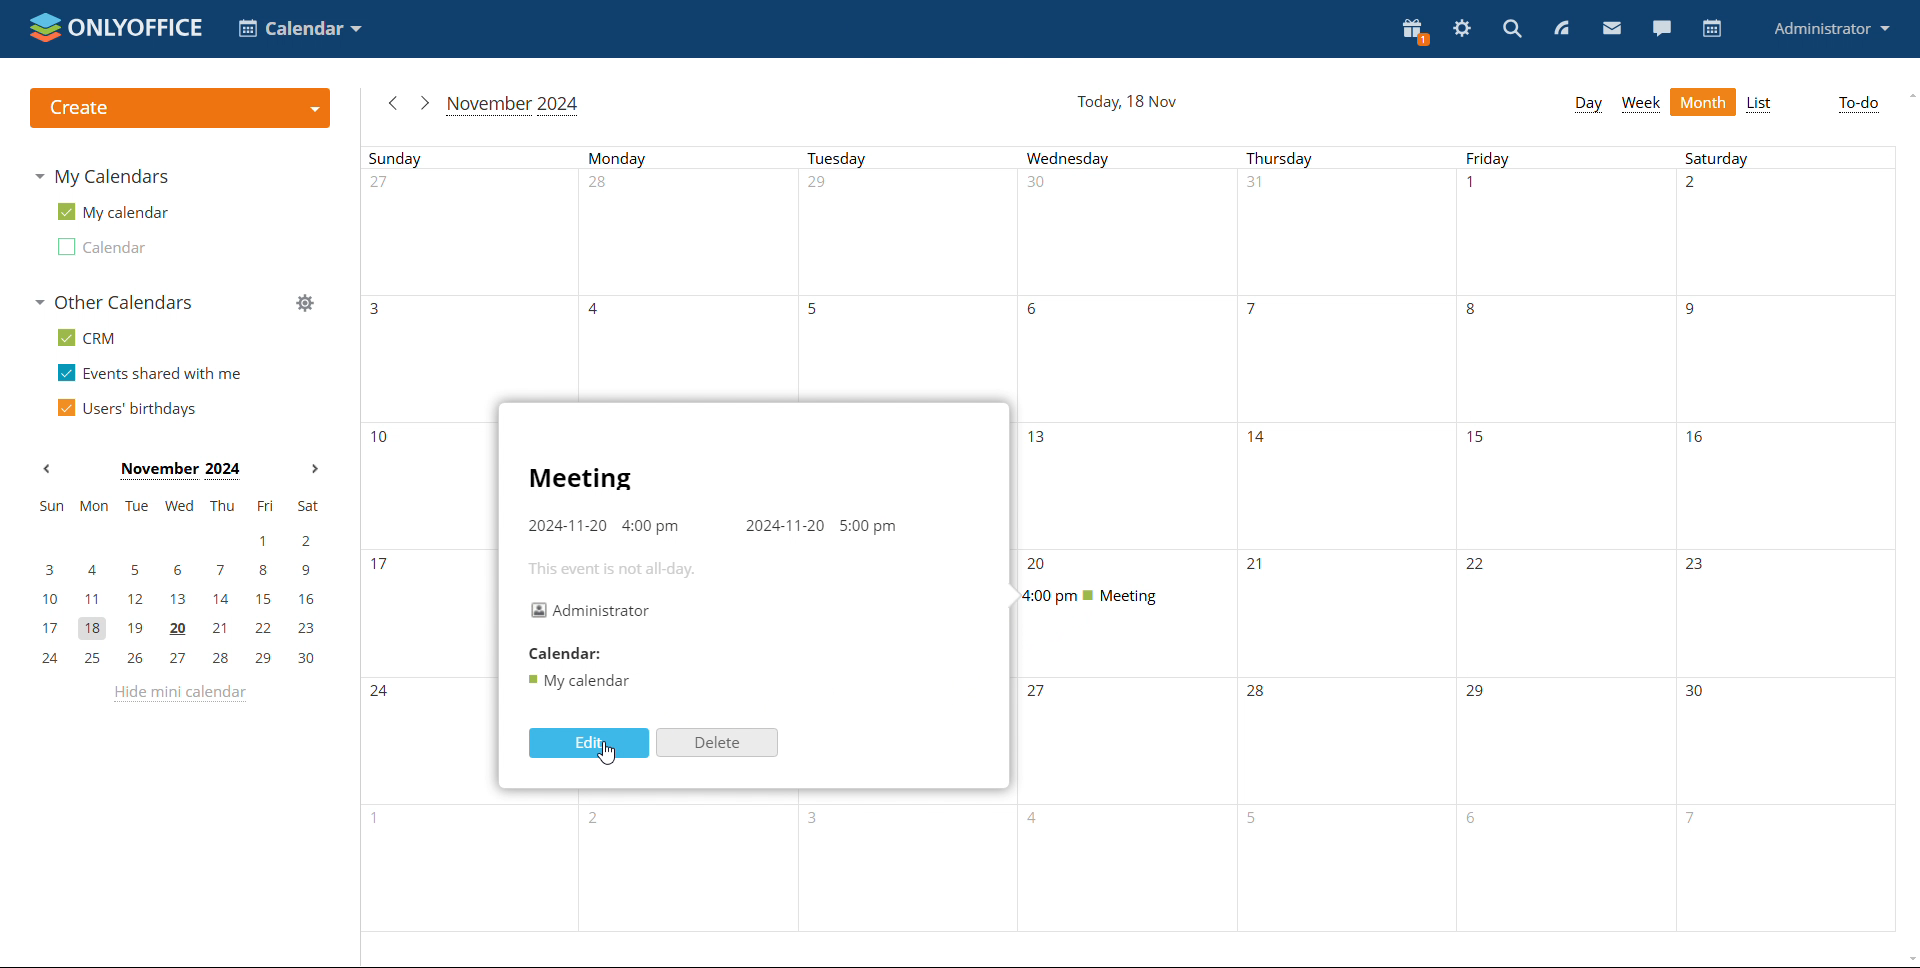  I want to click on feed, so click(1566, 27).